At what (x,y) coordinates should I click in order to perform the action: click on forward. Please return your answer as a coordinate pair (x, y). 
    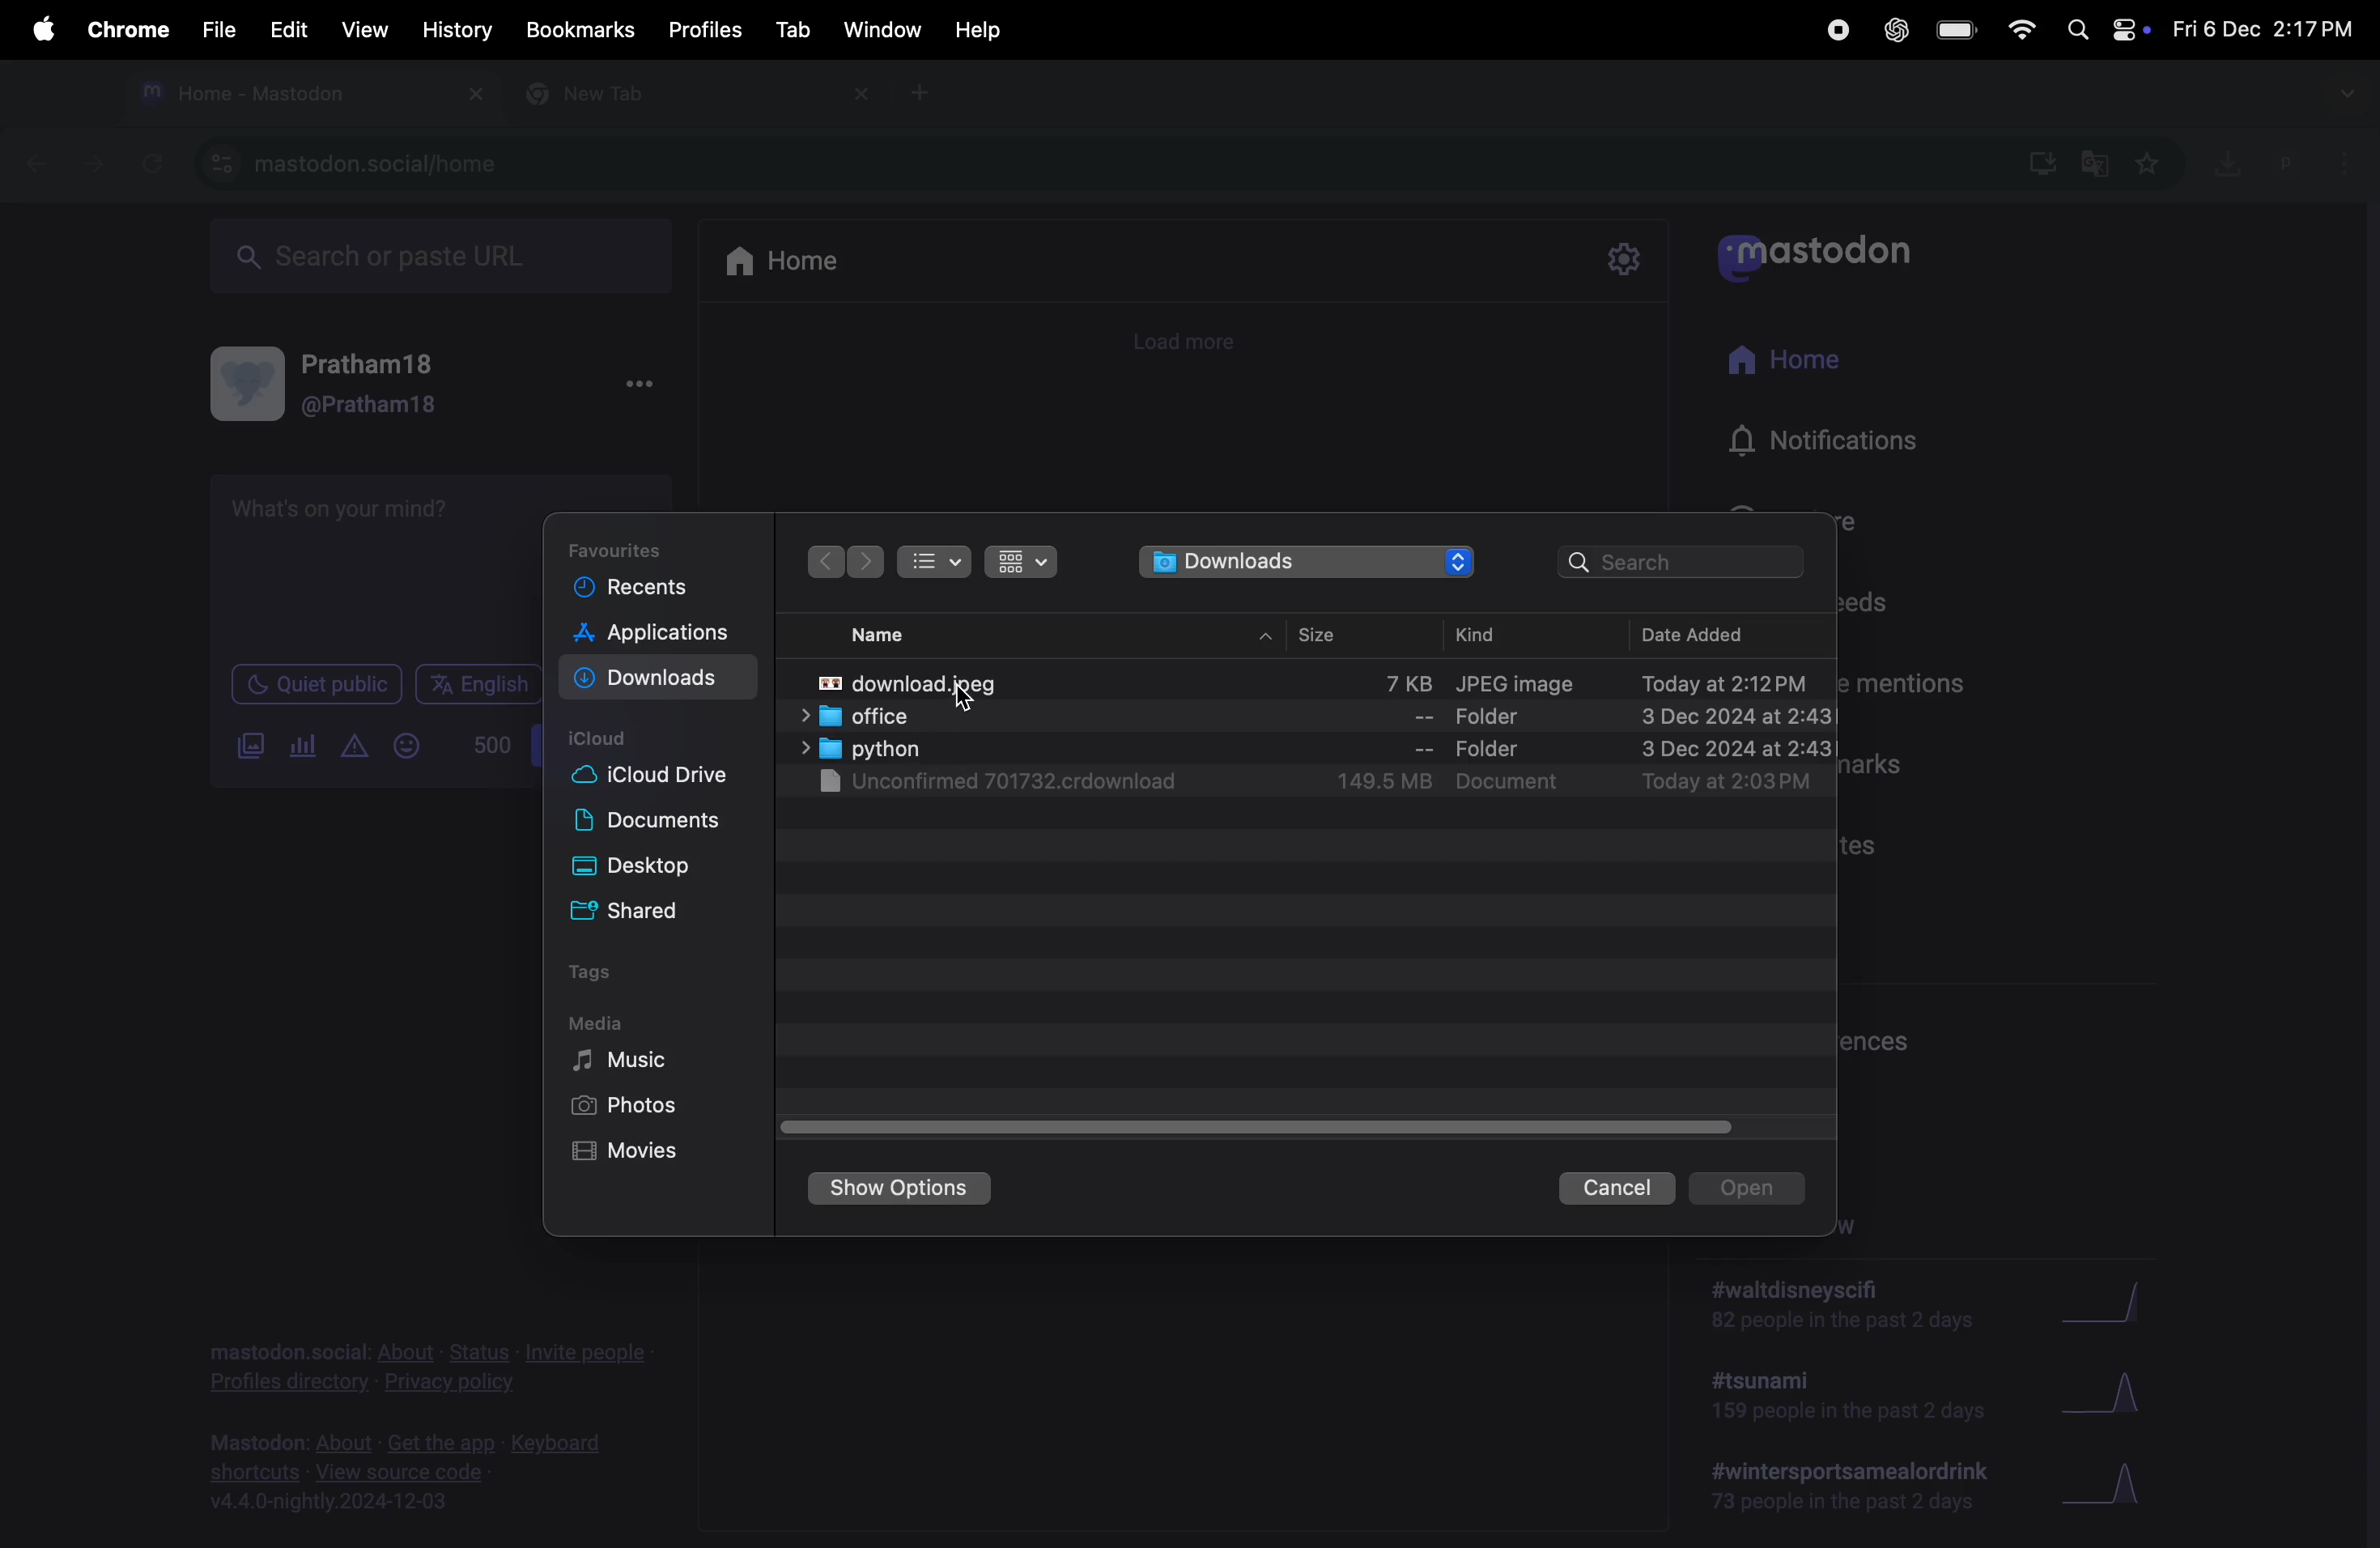
    Looking at the image, I should click on (93, 163).